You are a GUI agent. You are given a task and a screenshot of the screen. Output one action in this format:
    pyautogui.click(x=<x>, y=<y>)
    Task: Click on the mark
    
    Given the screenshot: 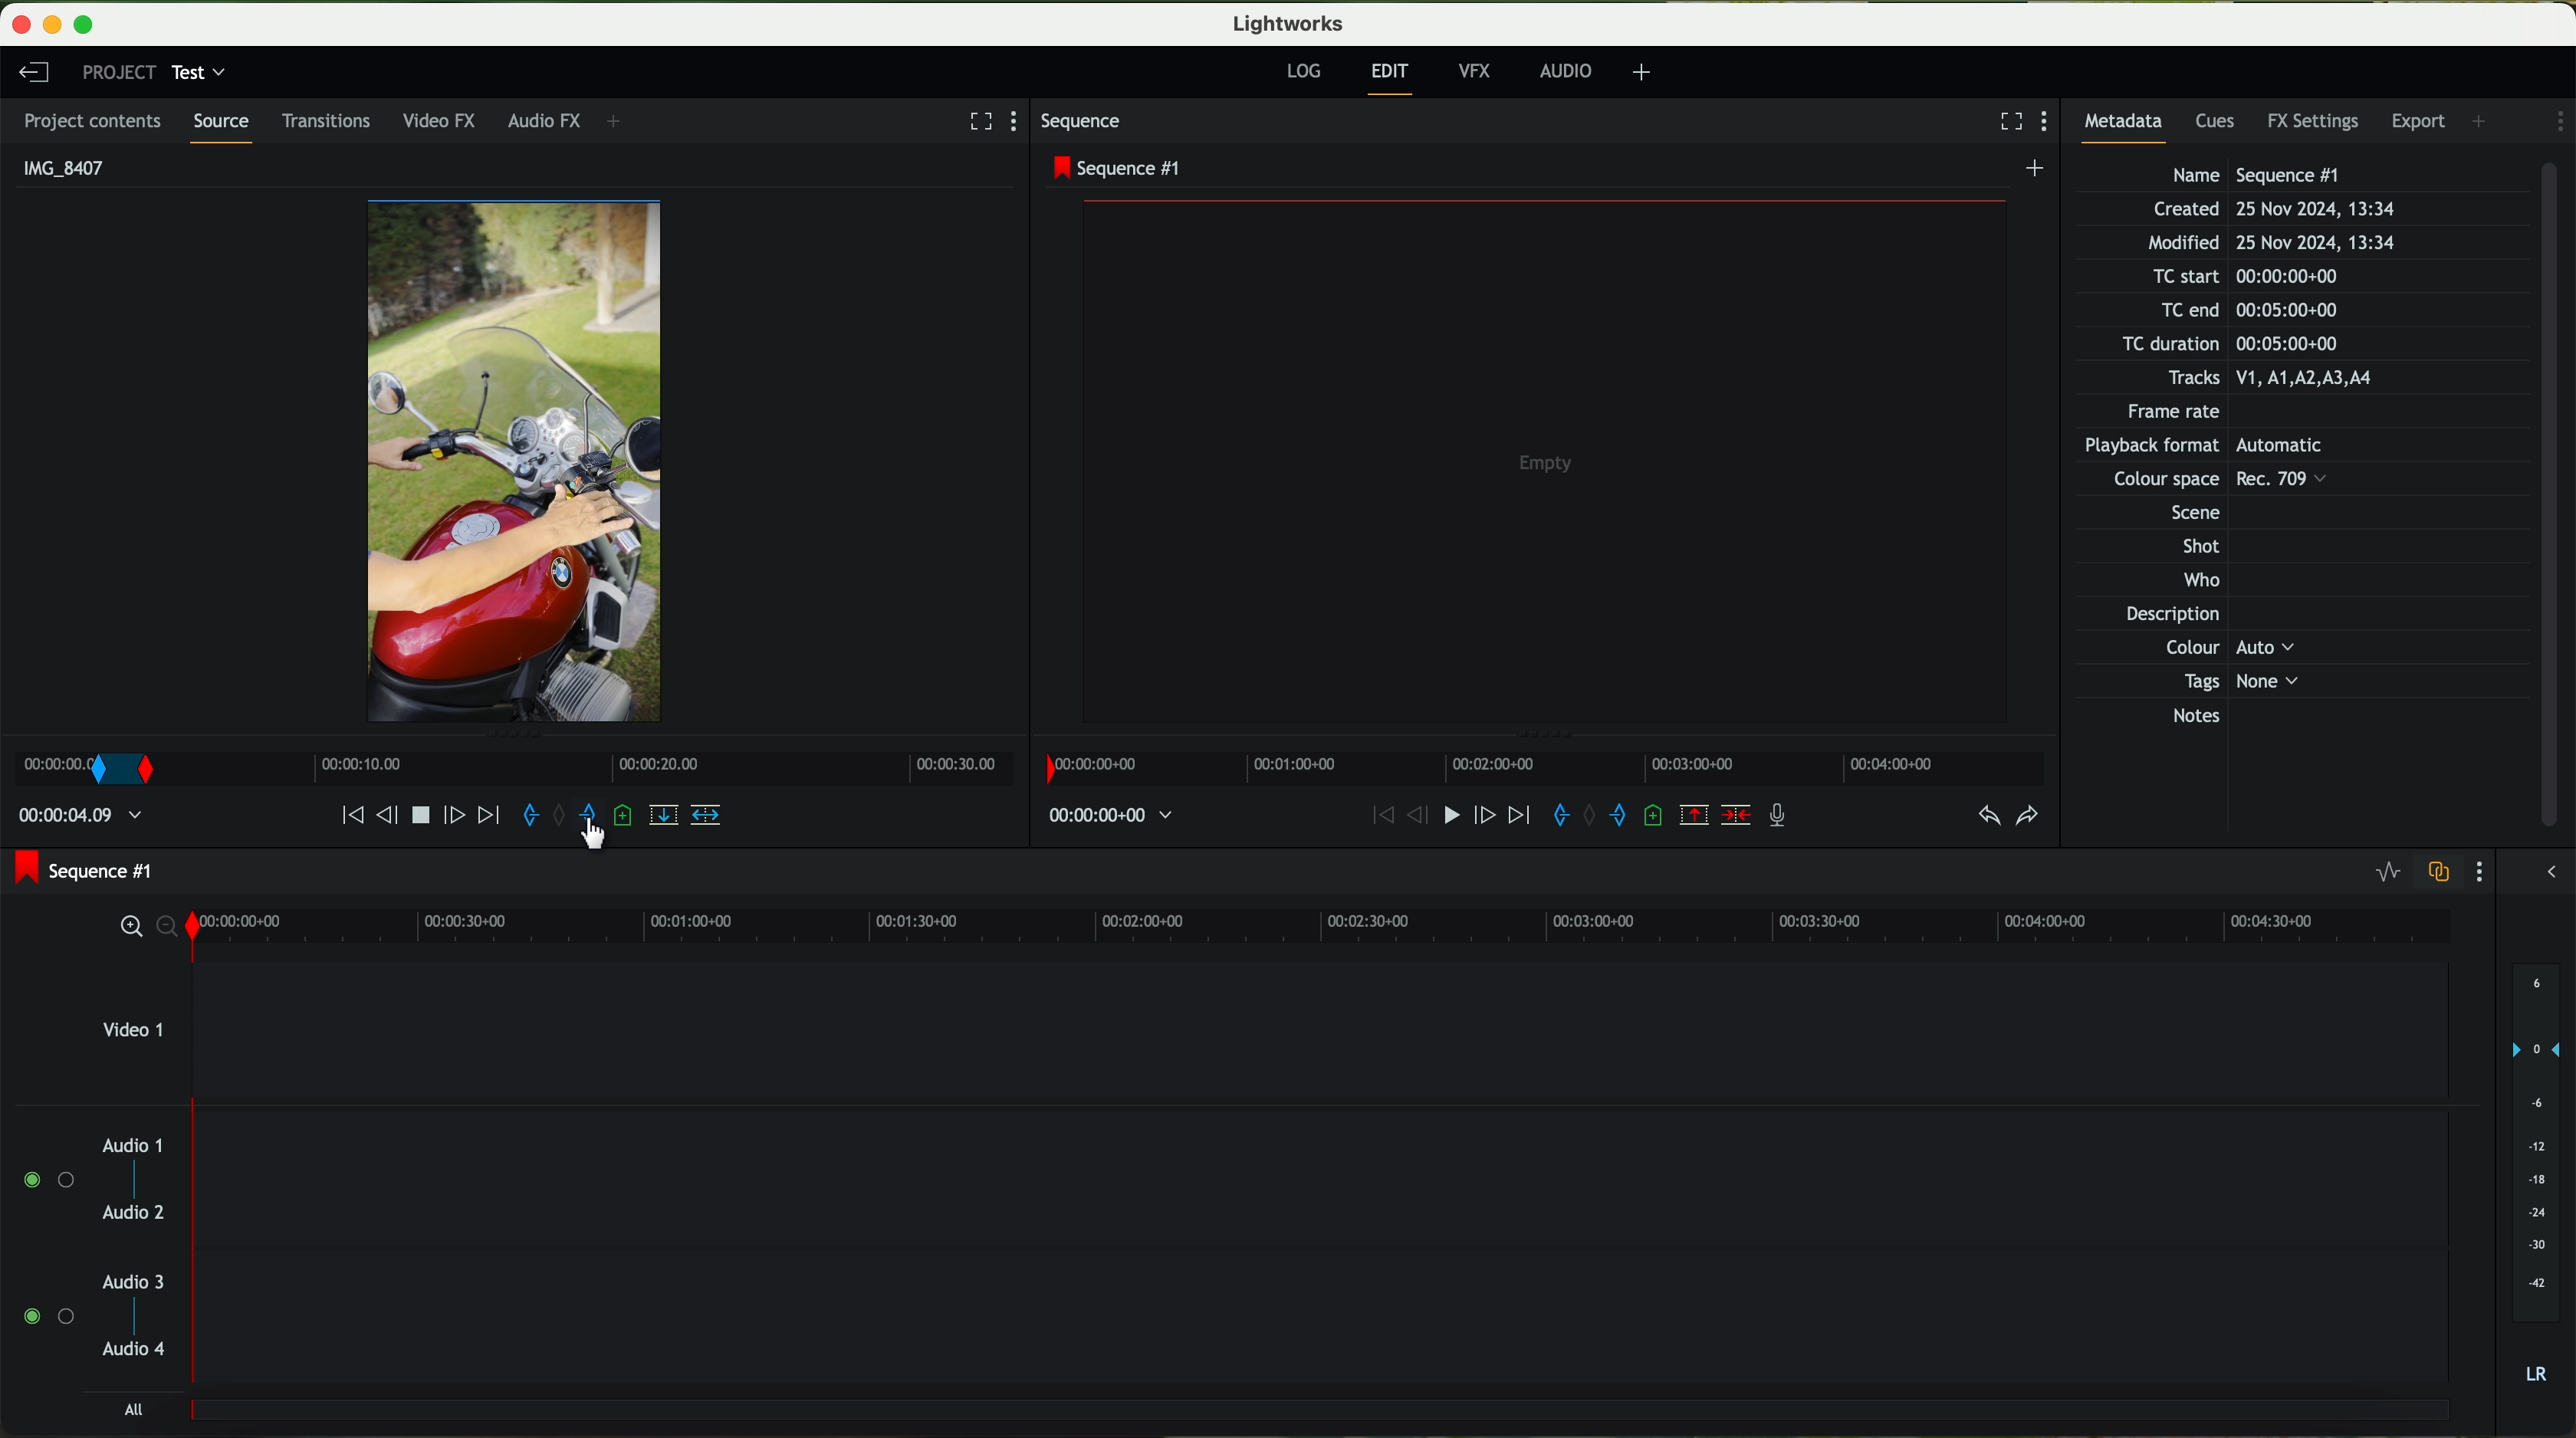 What is the action you would take?
    pyautogui.click(x=48, y=770)
    